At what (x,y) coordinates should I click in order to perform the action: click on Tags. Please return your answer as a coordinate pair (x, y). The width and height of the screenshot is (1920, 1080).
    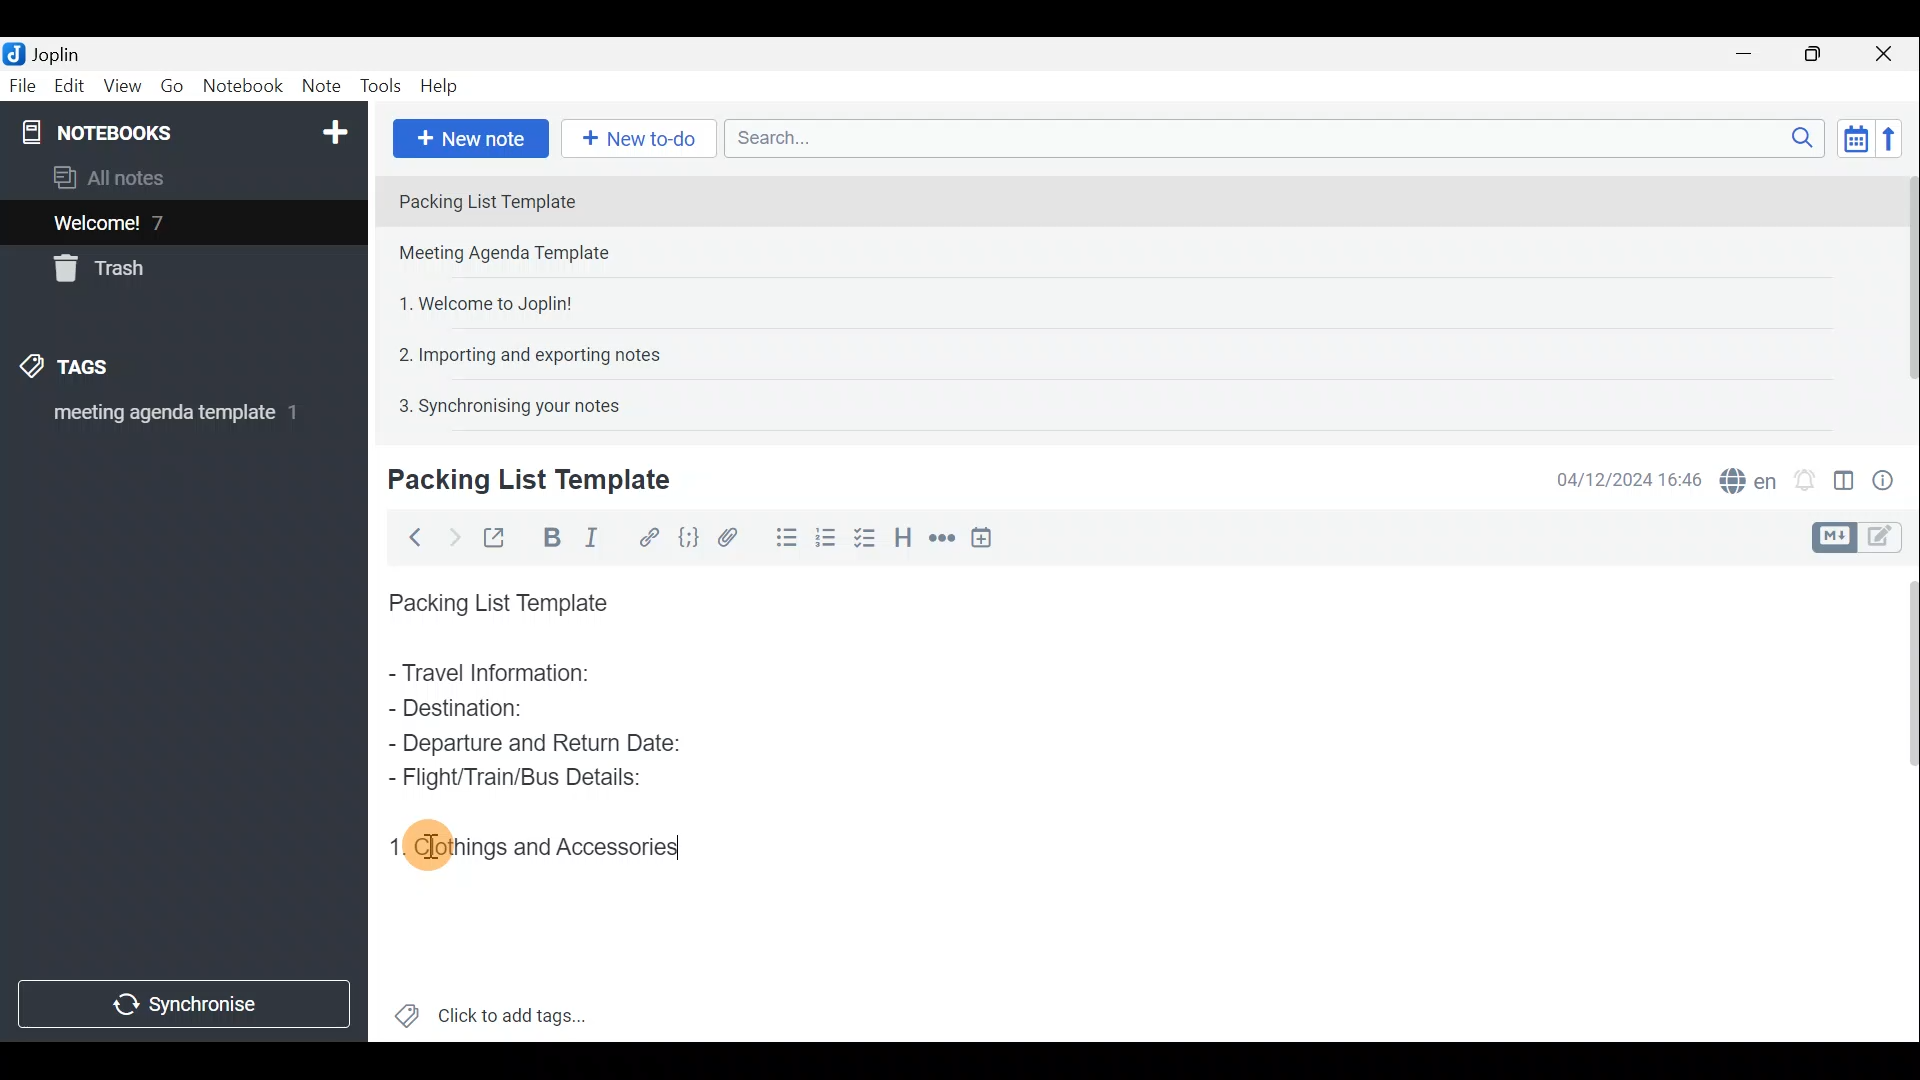
    Looking at the image, I should click on (97, 370).